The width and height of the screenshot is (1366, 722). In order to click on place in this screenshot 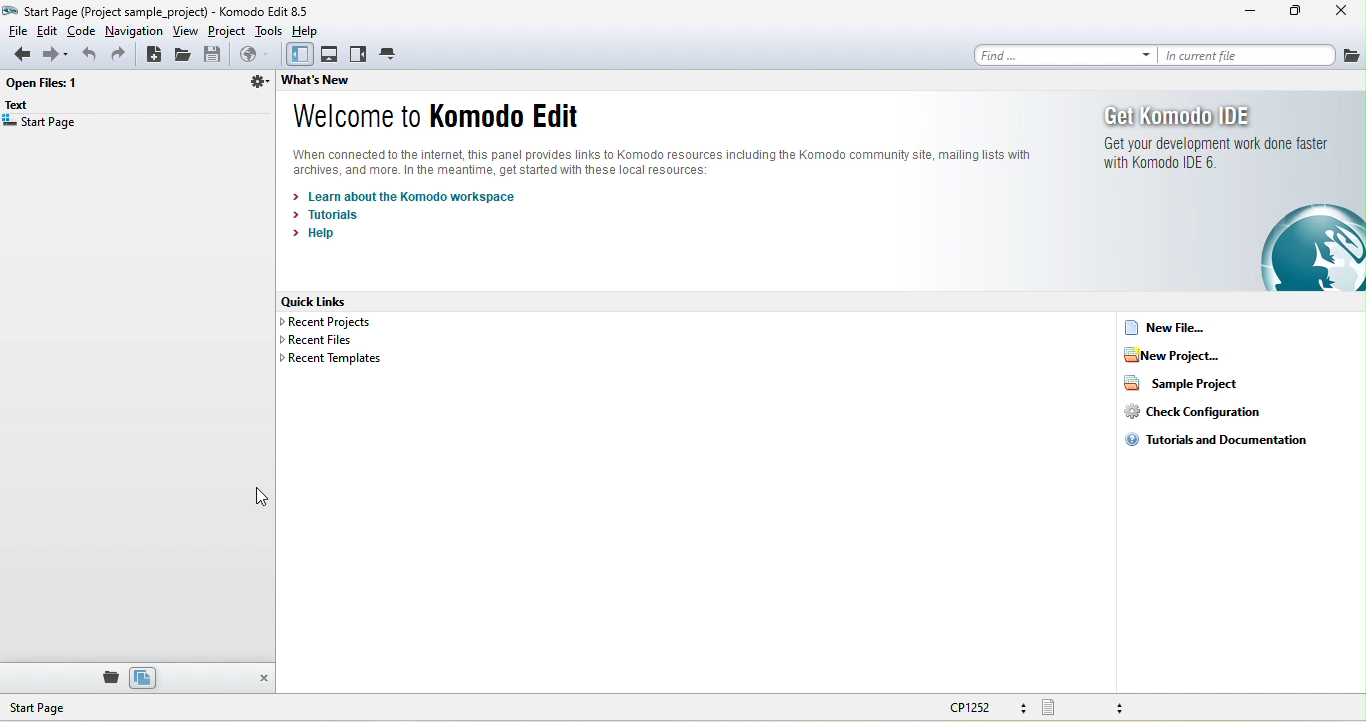, I will do `click(107, 677)`.